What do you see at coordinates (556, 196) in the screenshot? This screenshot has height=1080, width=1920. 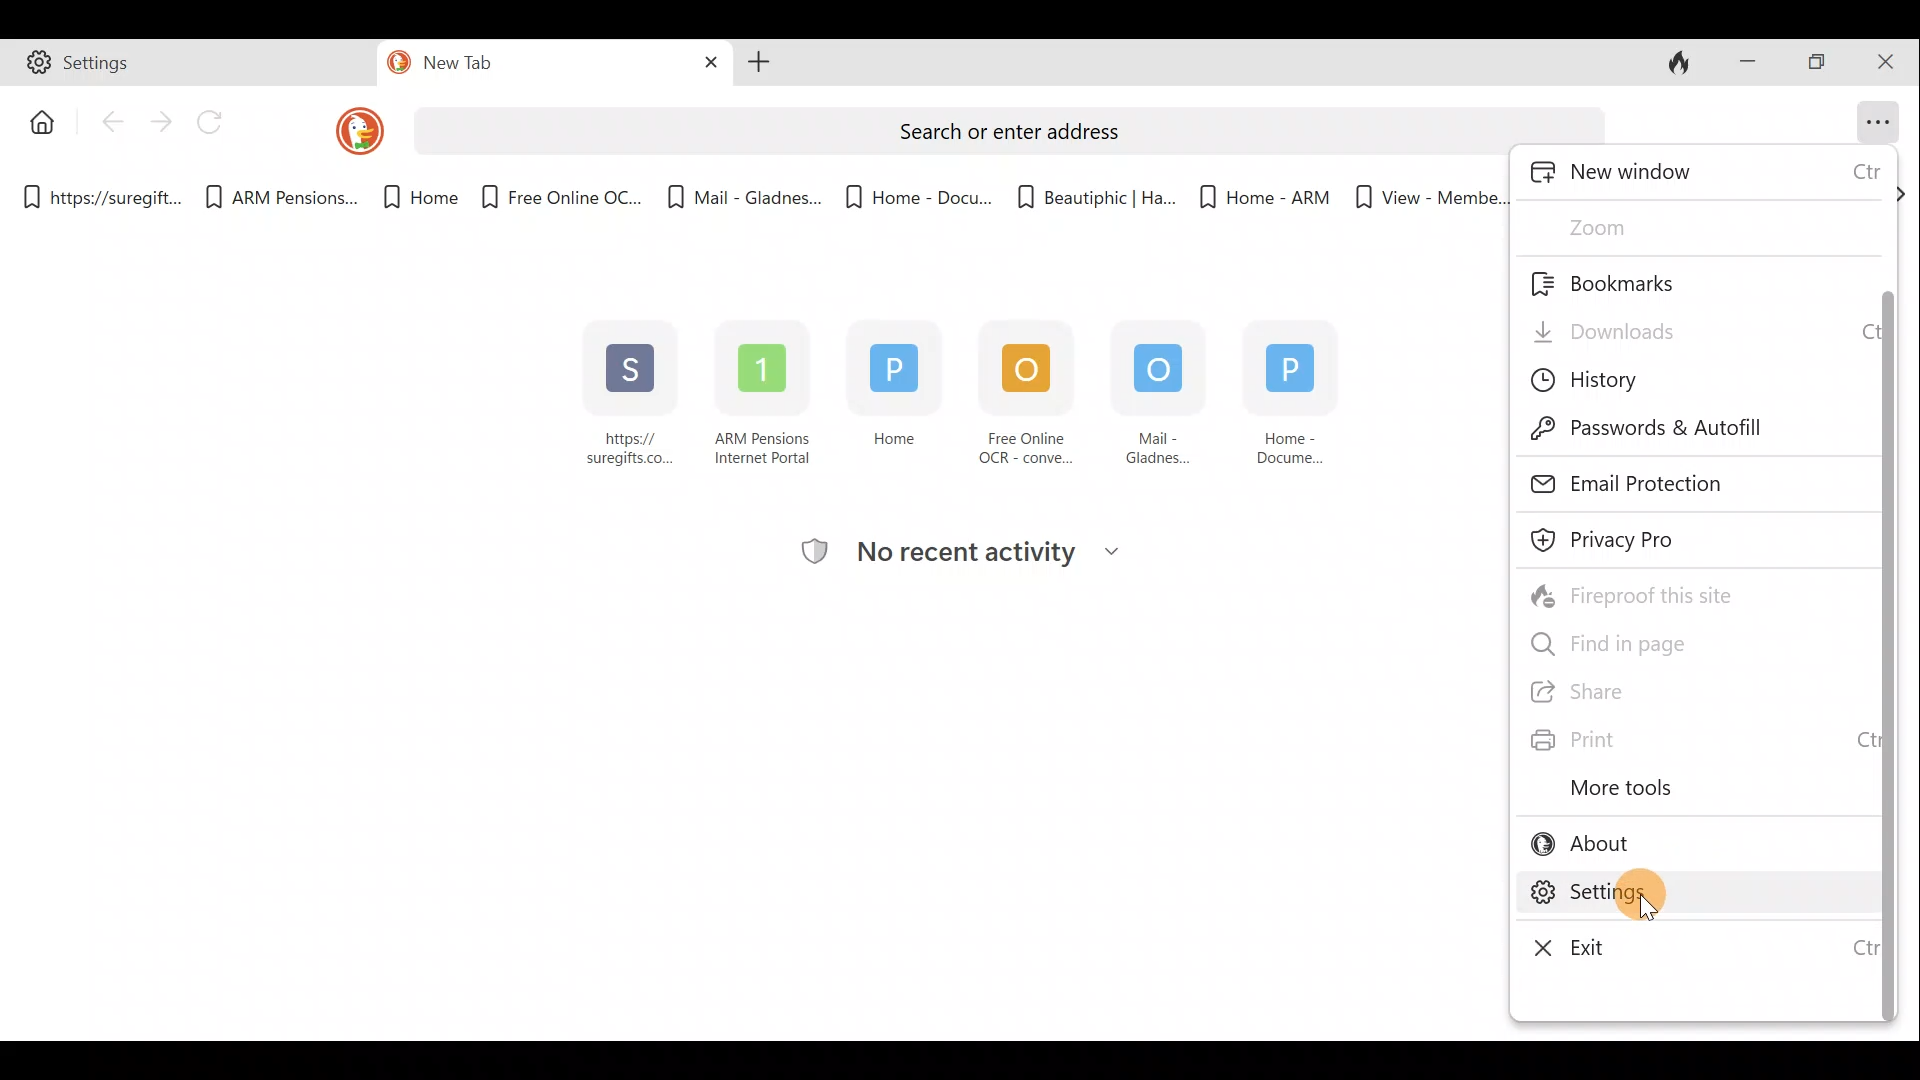 I see `Bookmark 4` at bounding box center [556, 196].